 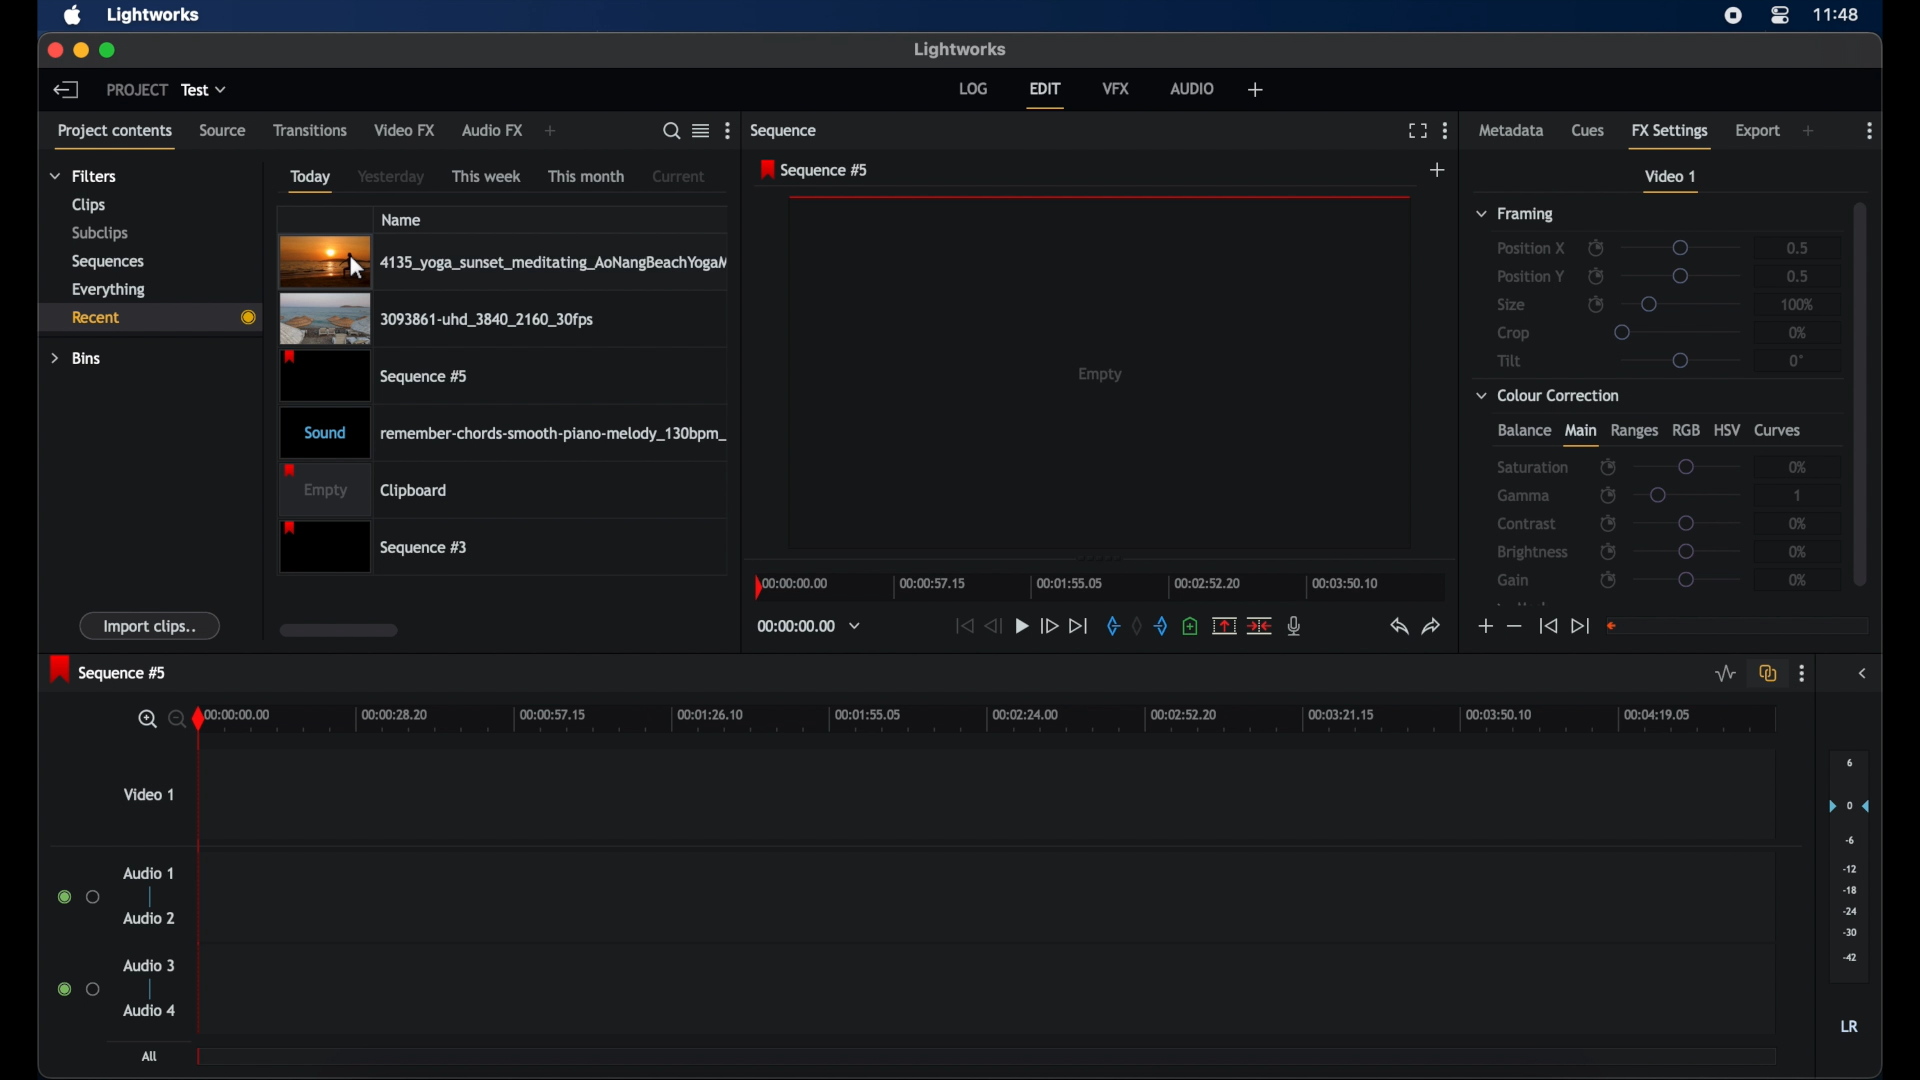 What do you see at coordinates (1799, 360) in the screenshot?
I see `0` at bounding box center [1799, 360].